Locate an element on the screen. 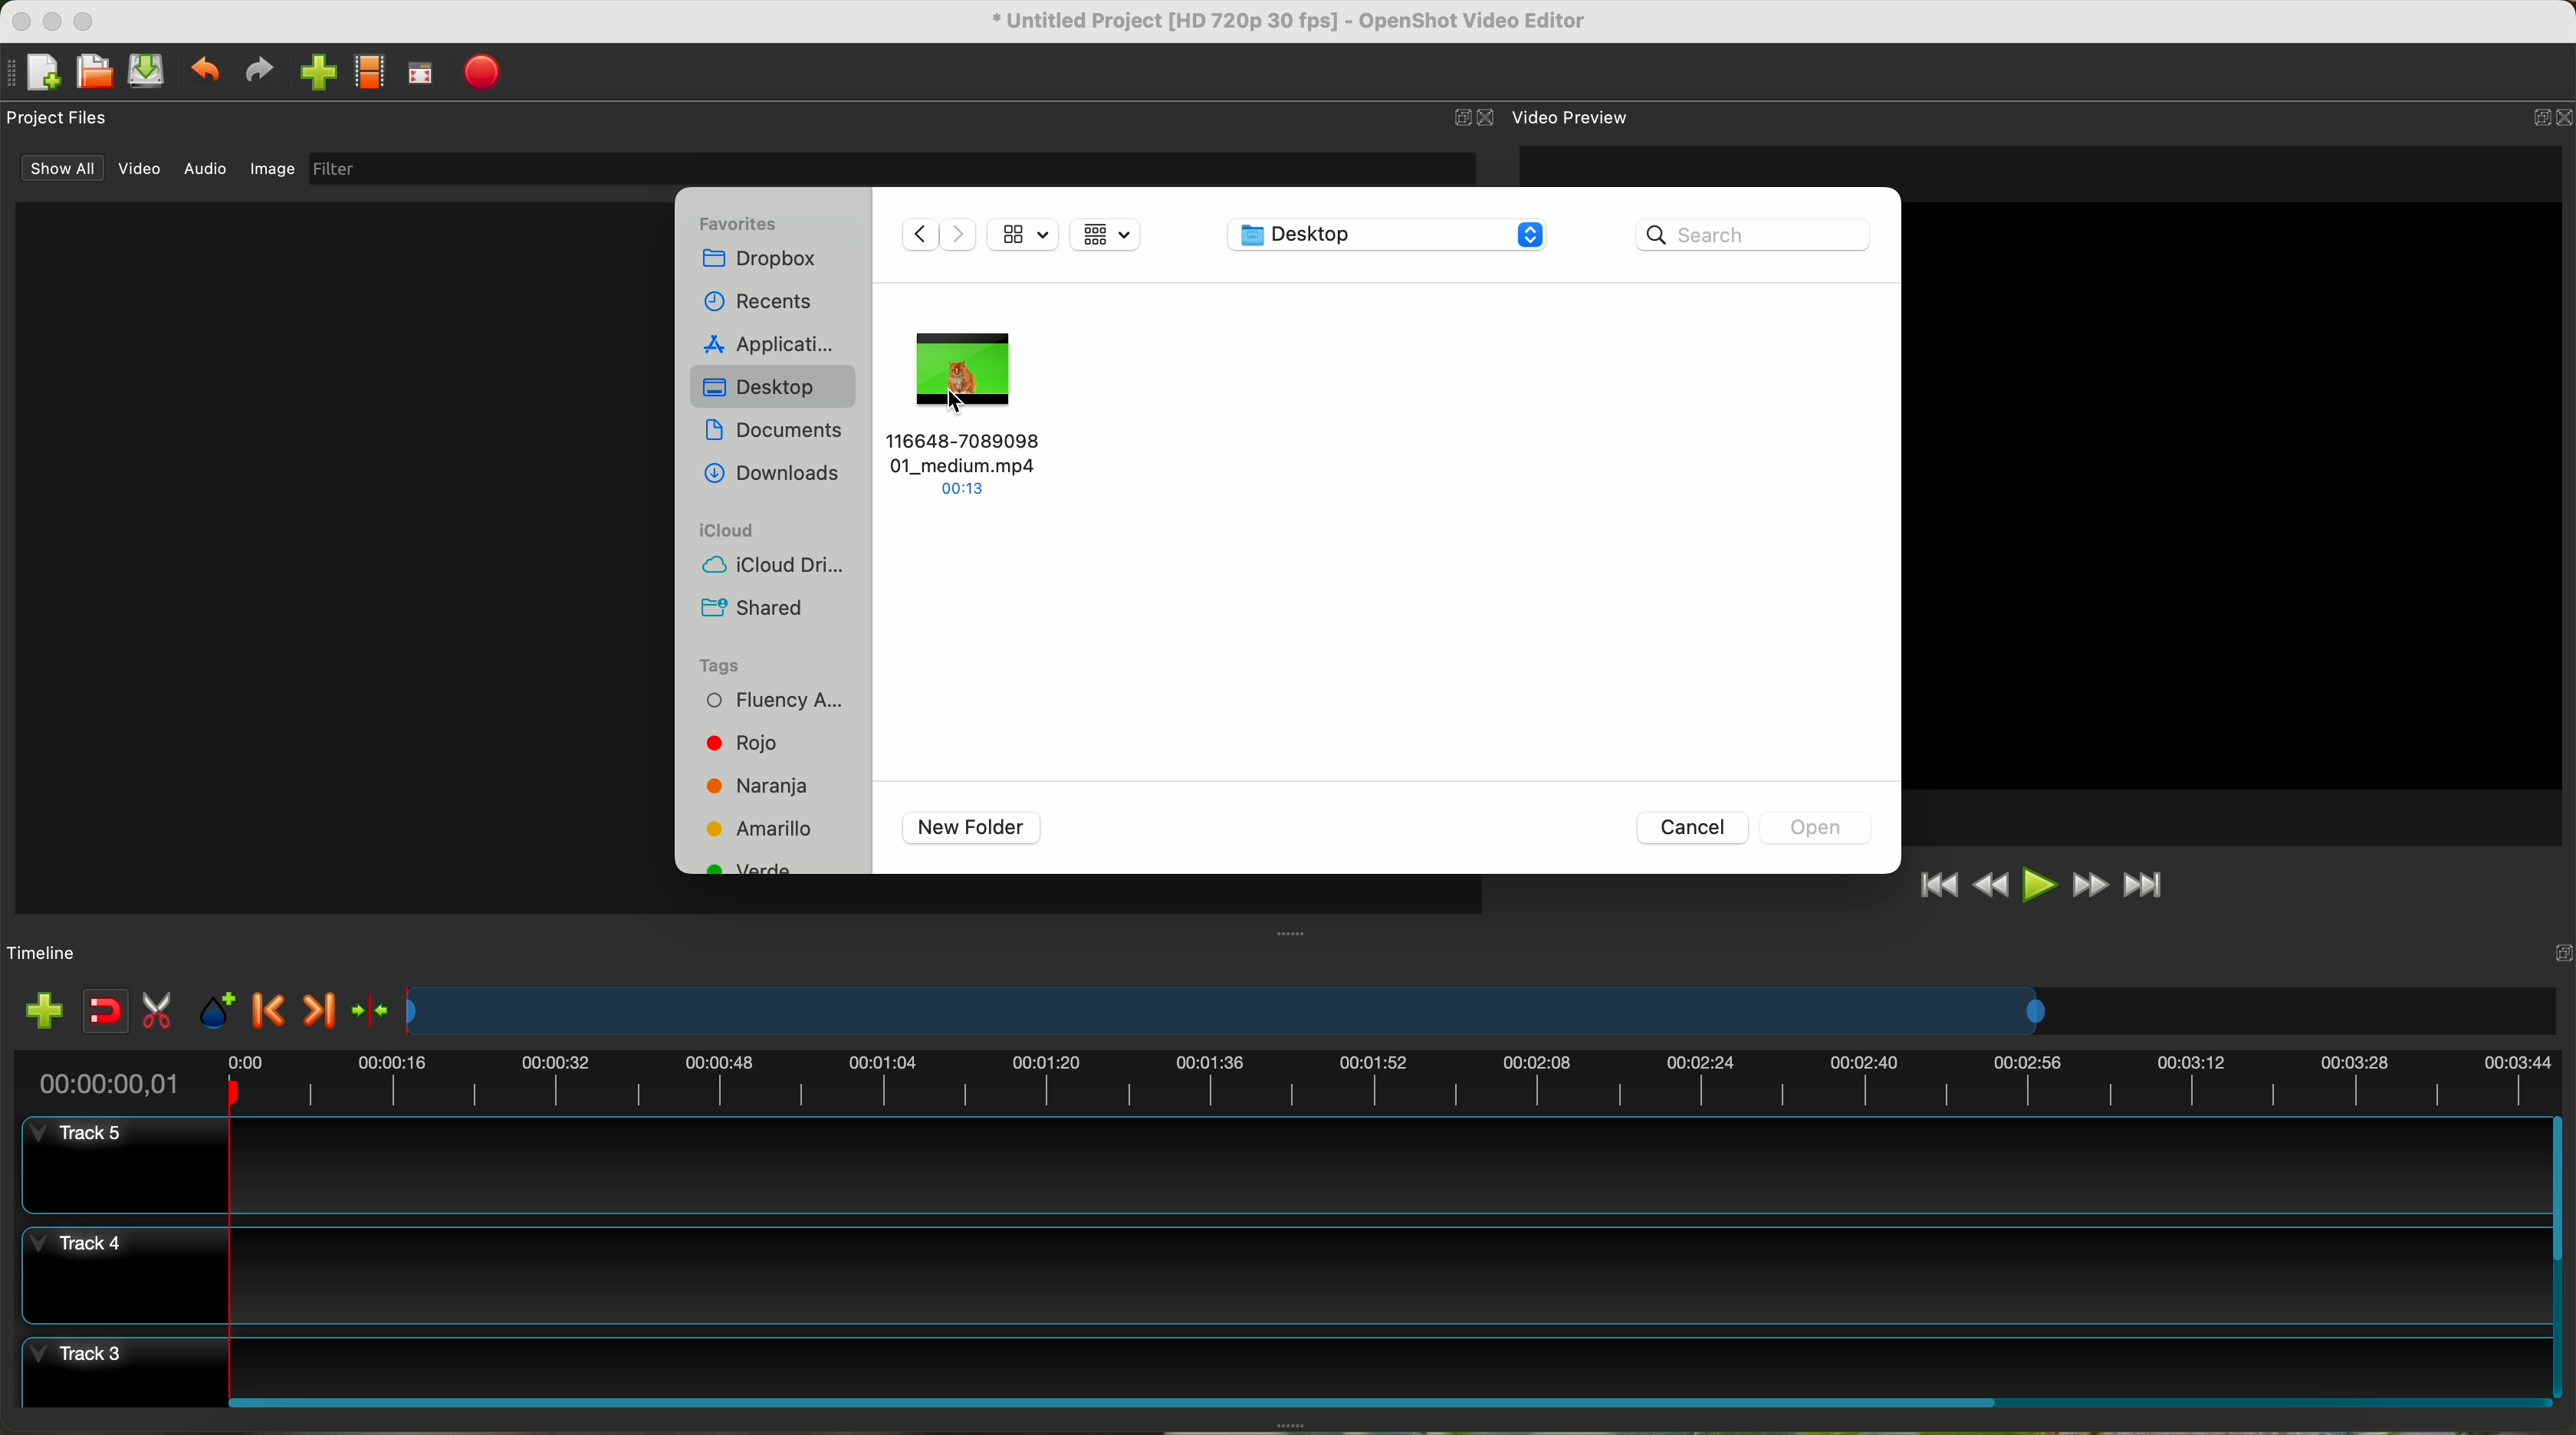  desktop is located at coordinates (1391, 238).